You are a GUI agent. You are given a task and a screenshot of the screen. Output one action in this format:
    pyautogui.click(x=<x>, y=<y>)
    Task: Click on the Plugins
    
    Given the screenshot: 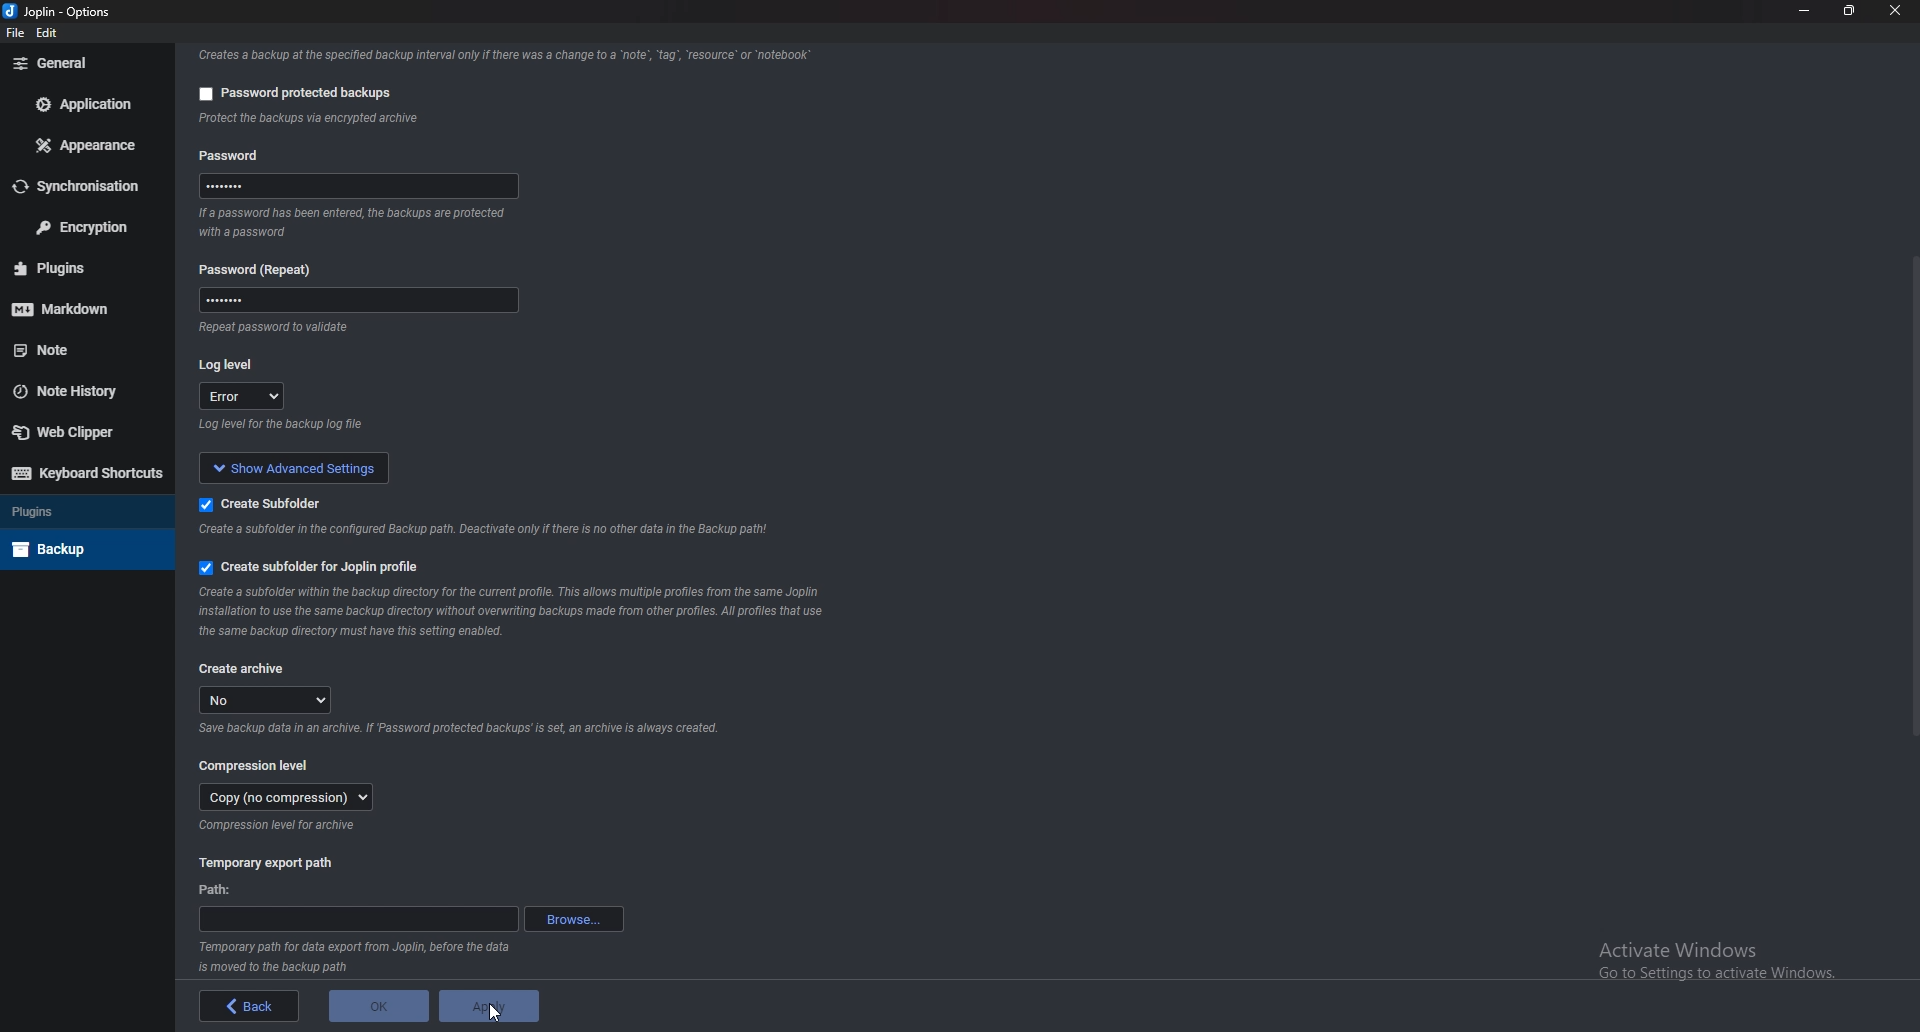 What is the action you would take?
    pyautogui.click(x=82, y=512)
    